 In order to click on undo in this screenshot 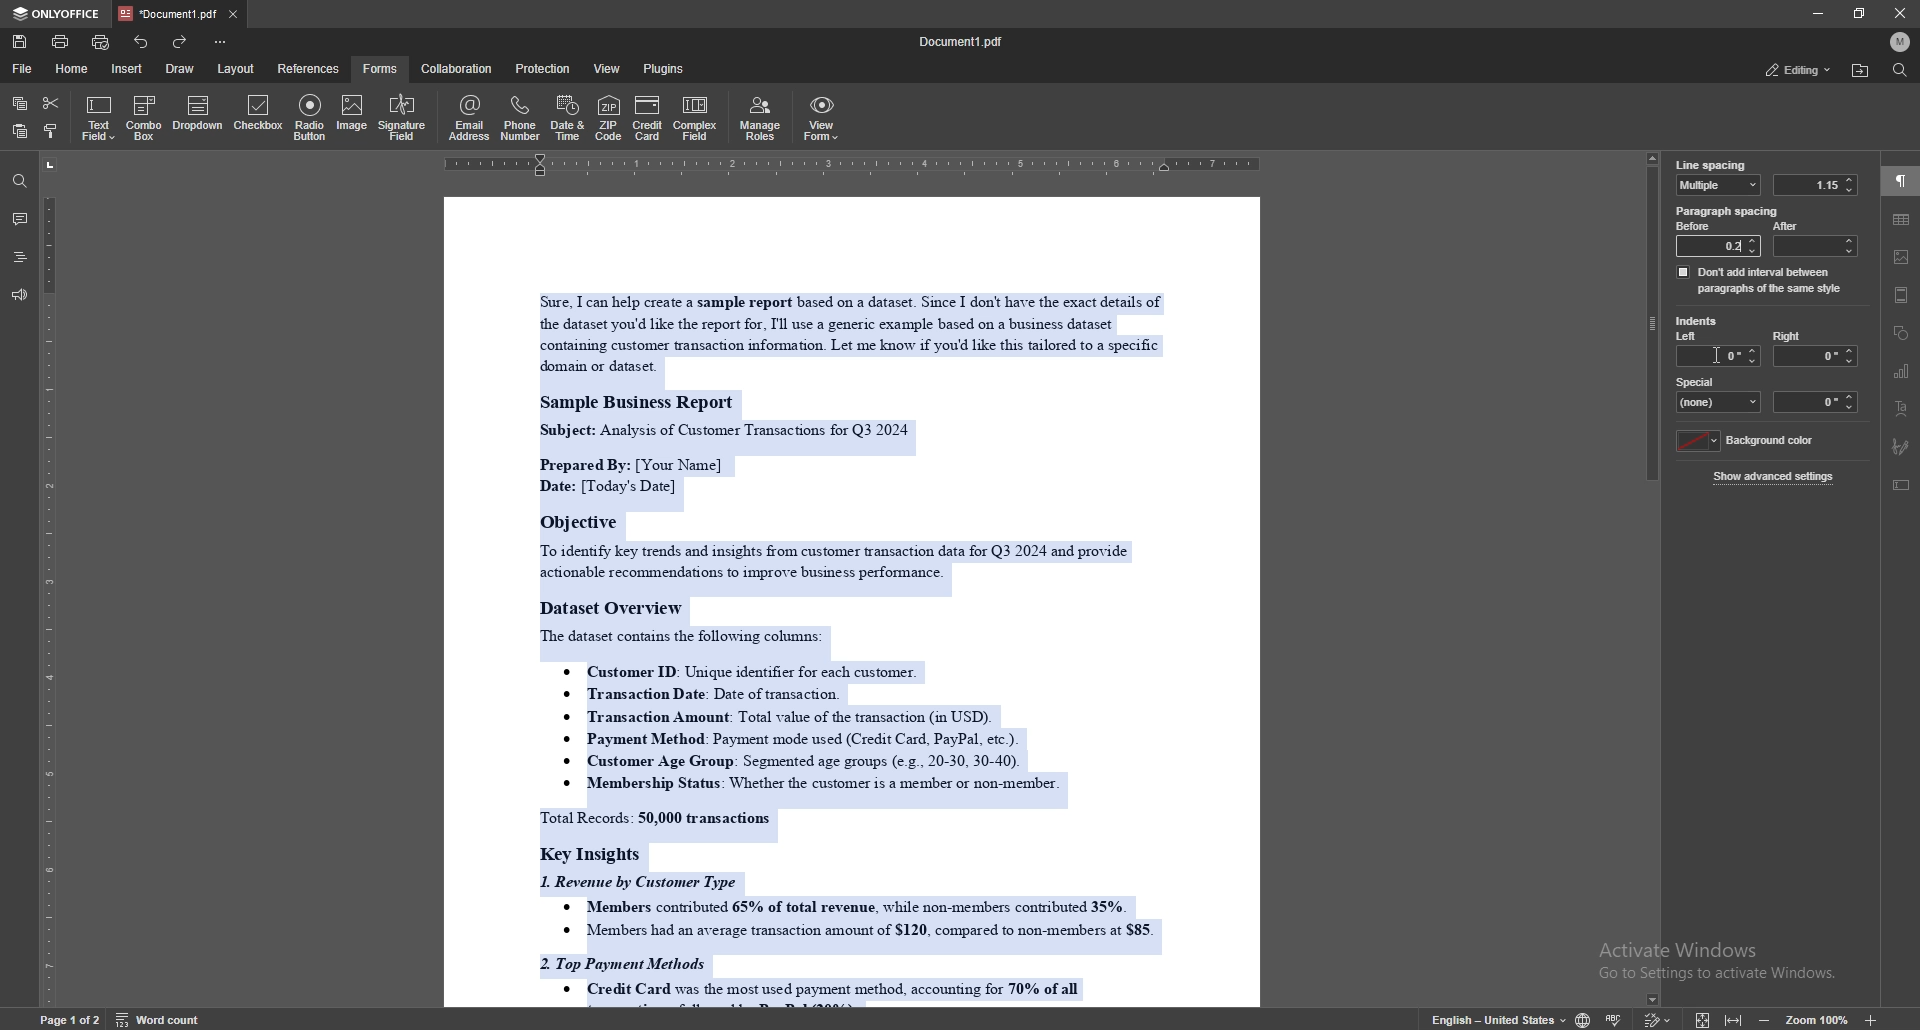, I will do `click(142, 42)`.